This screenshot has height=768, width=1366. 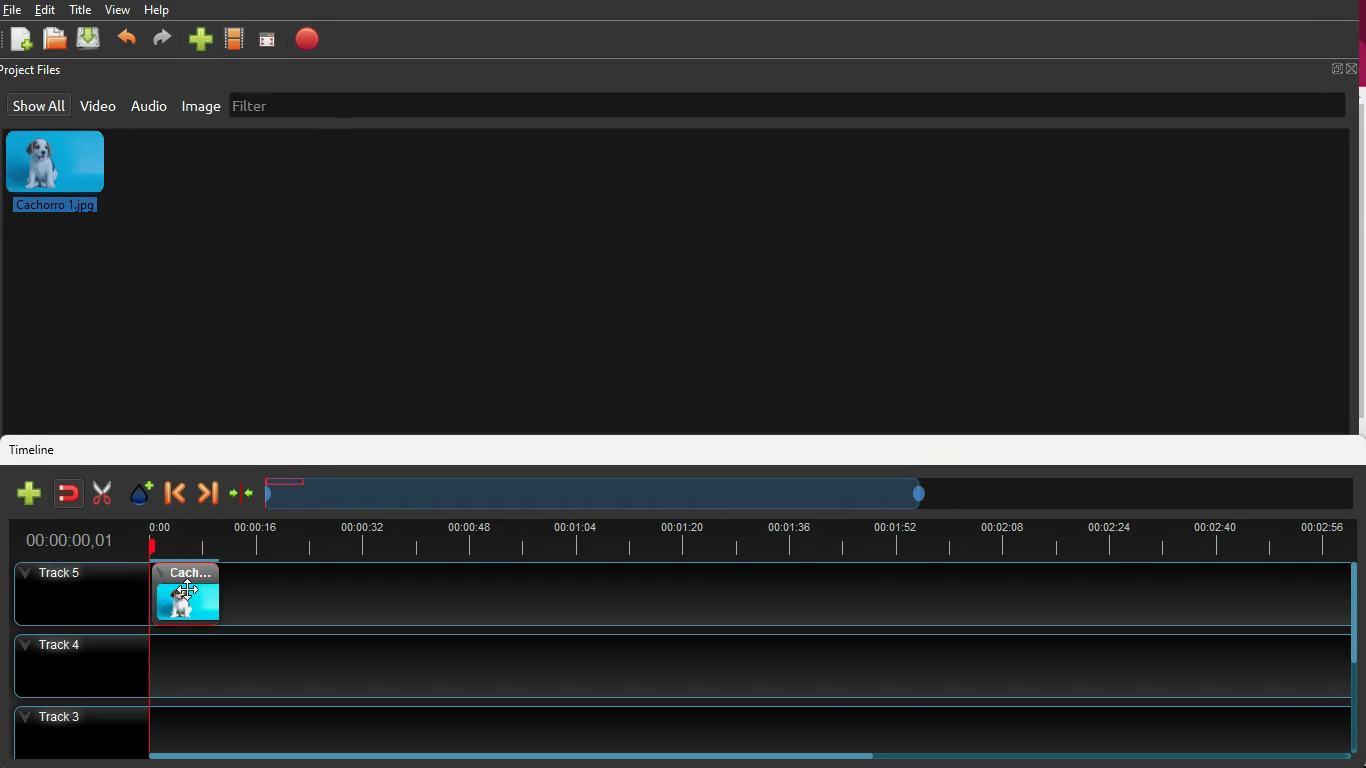 I want to click on track5, so click(x=76, y=595).